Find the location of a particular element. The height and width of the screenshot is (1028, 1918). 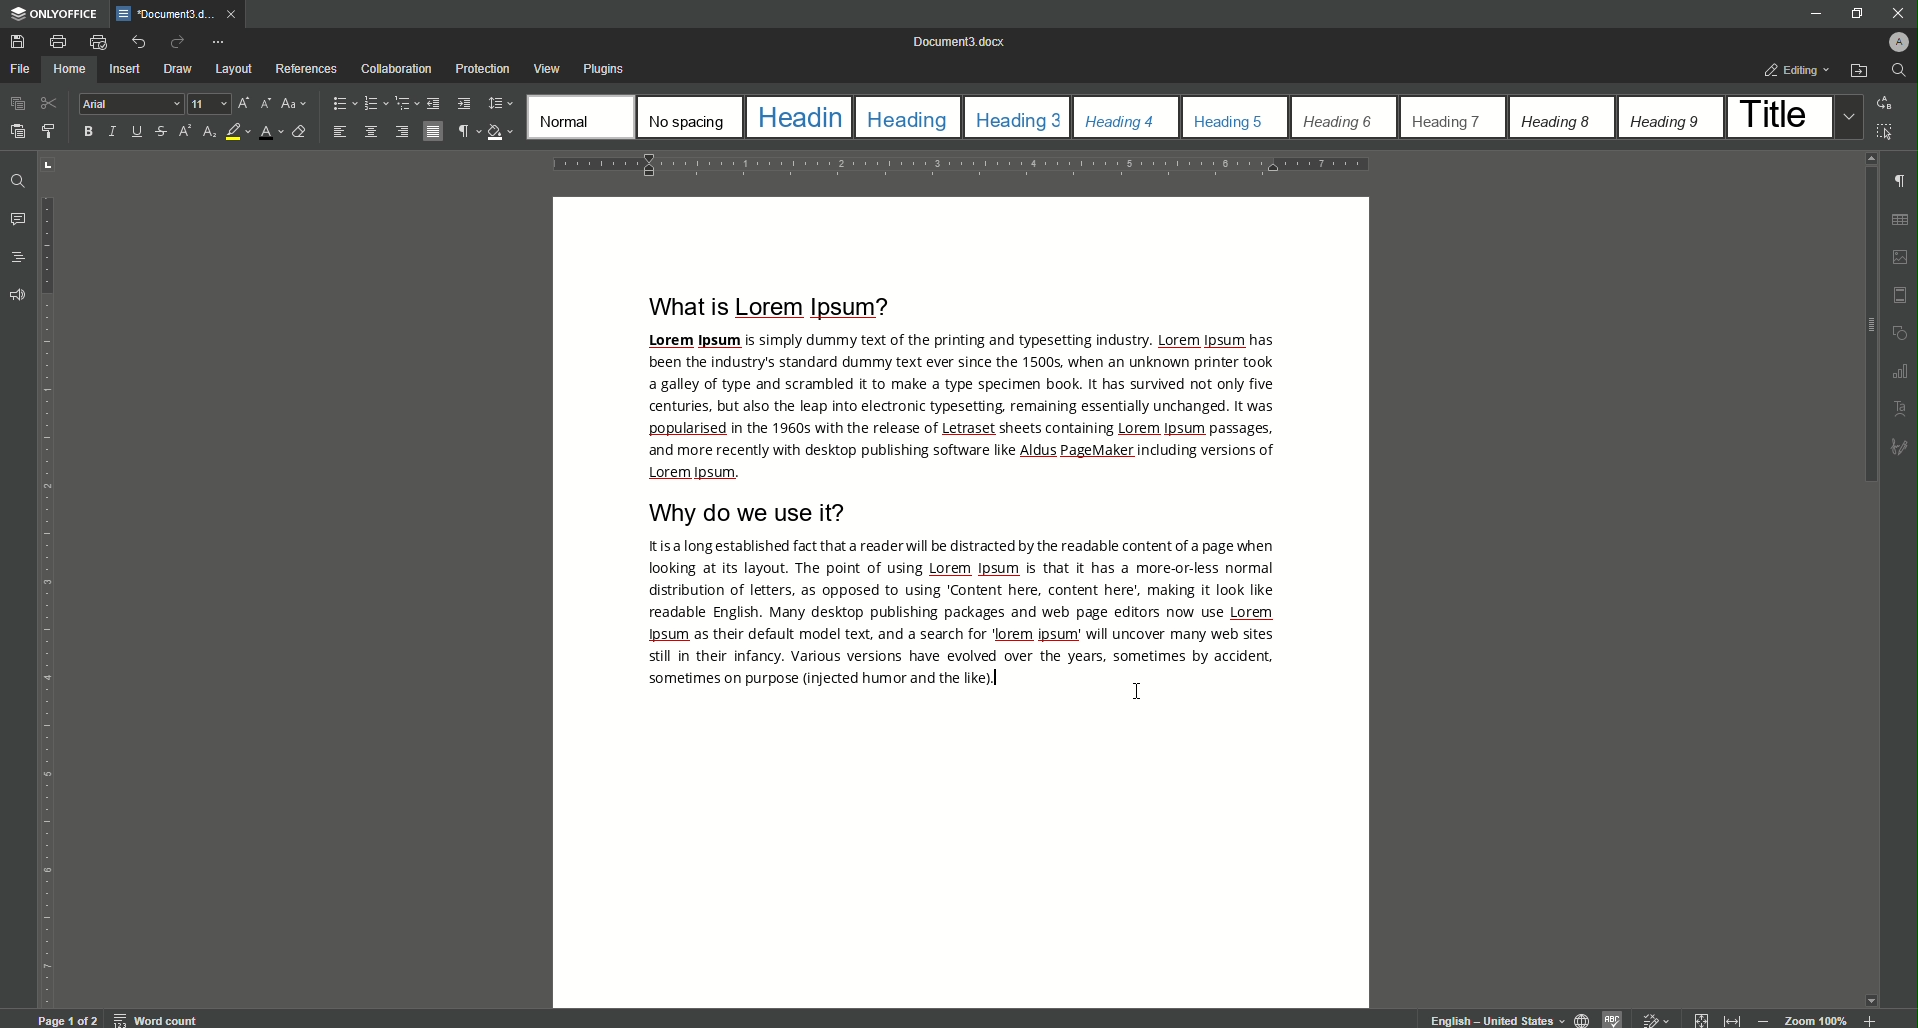

Heading 3 is located at coordinates (1022, 118).